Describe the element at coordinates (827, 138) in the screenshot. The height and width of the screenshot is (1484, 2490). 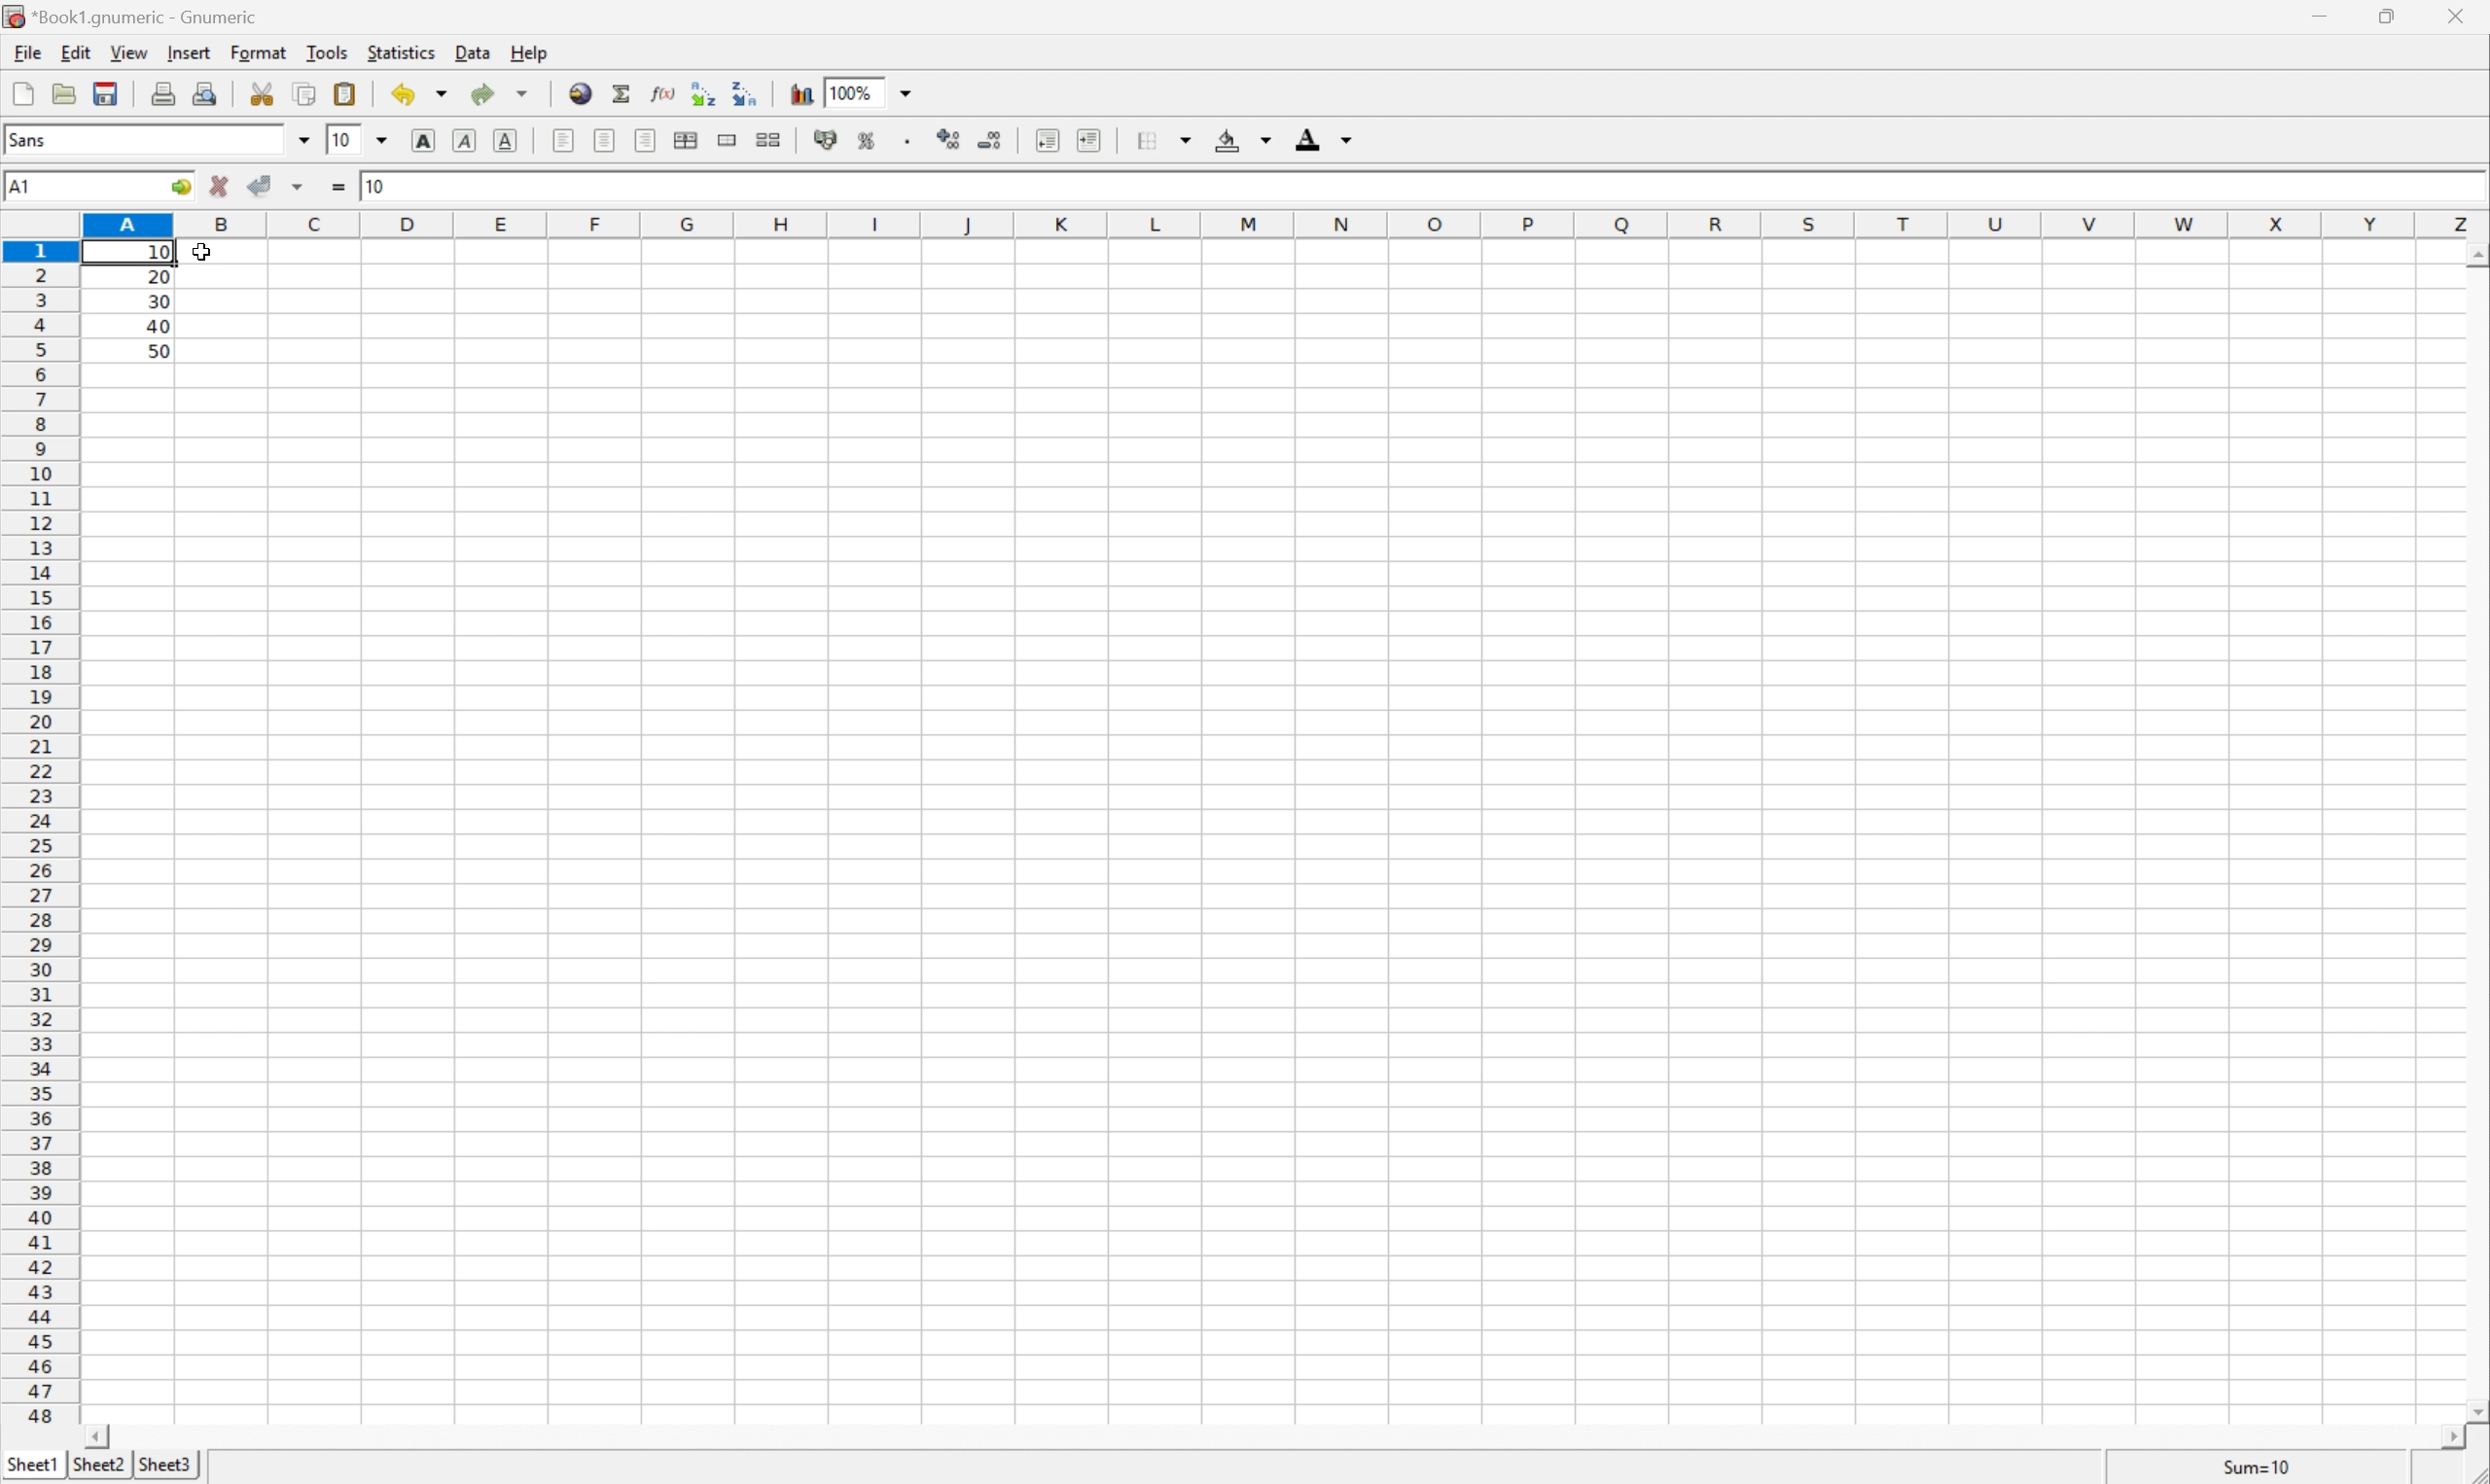
I see `Format selection as accounting` at that location.